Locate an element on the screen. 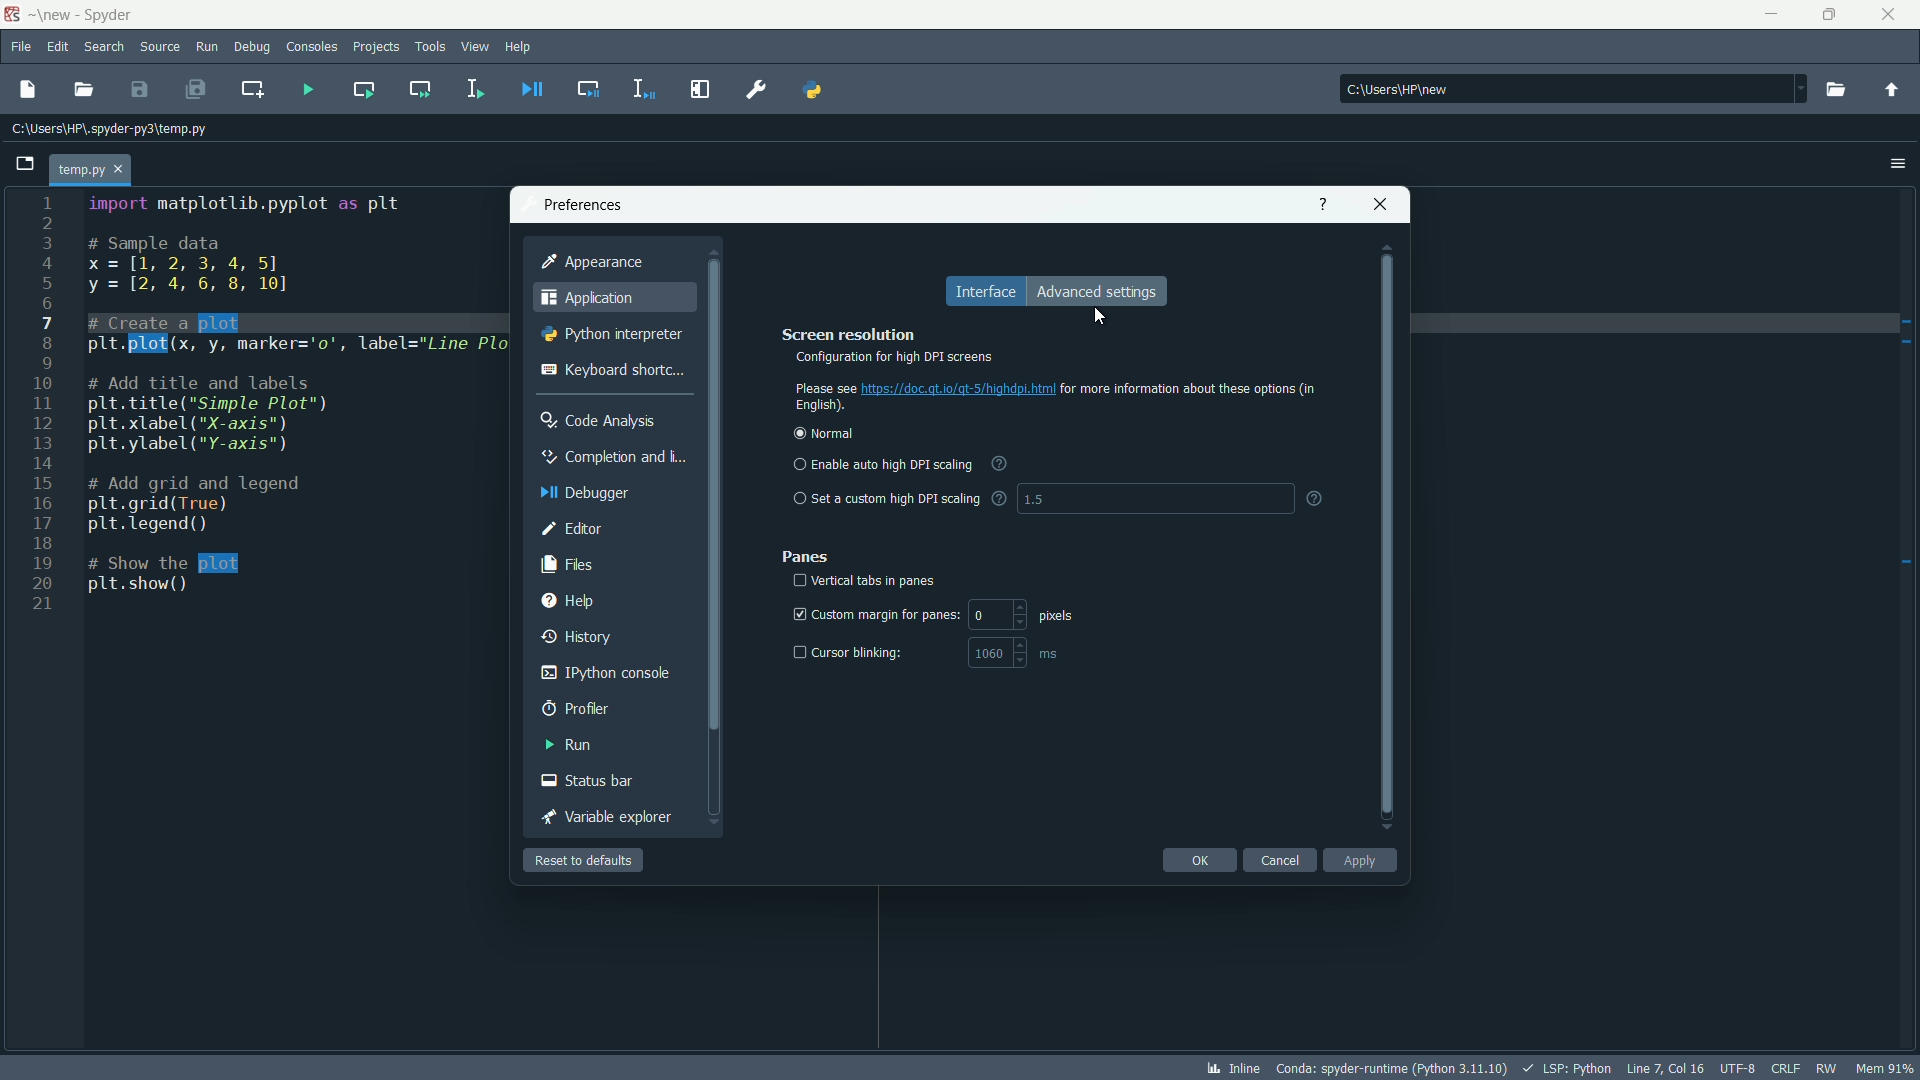 The height and width of the screenshot is (1080, 1920). increment/decrement is located at coordinates (1019, 615).